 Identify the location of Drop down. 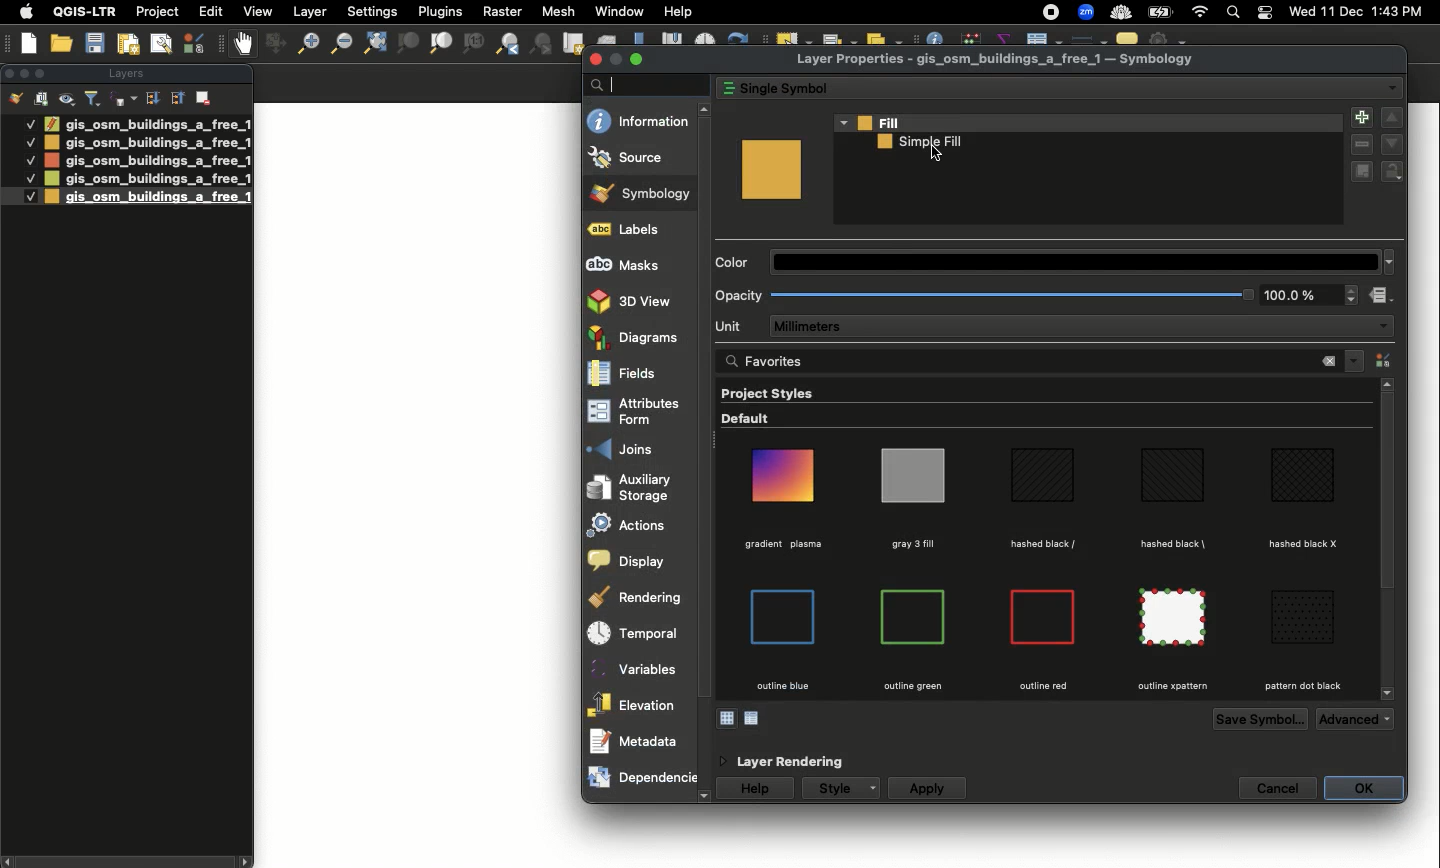
(1351, 294).